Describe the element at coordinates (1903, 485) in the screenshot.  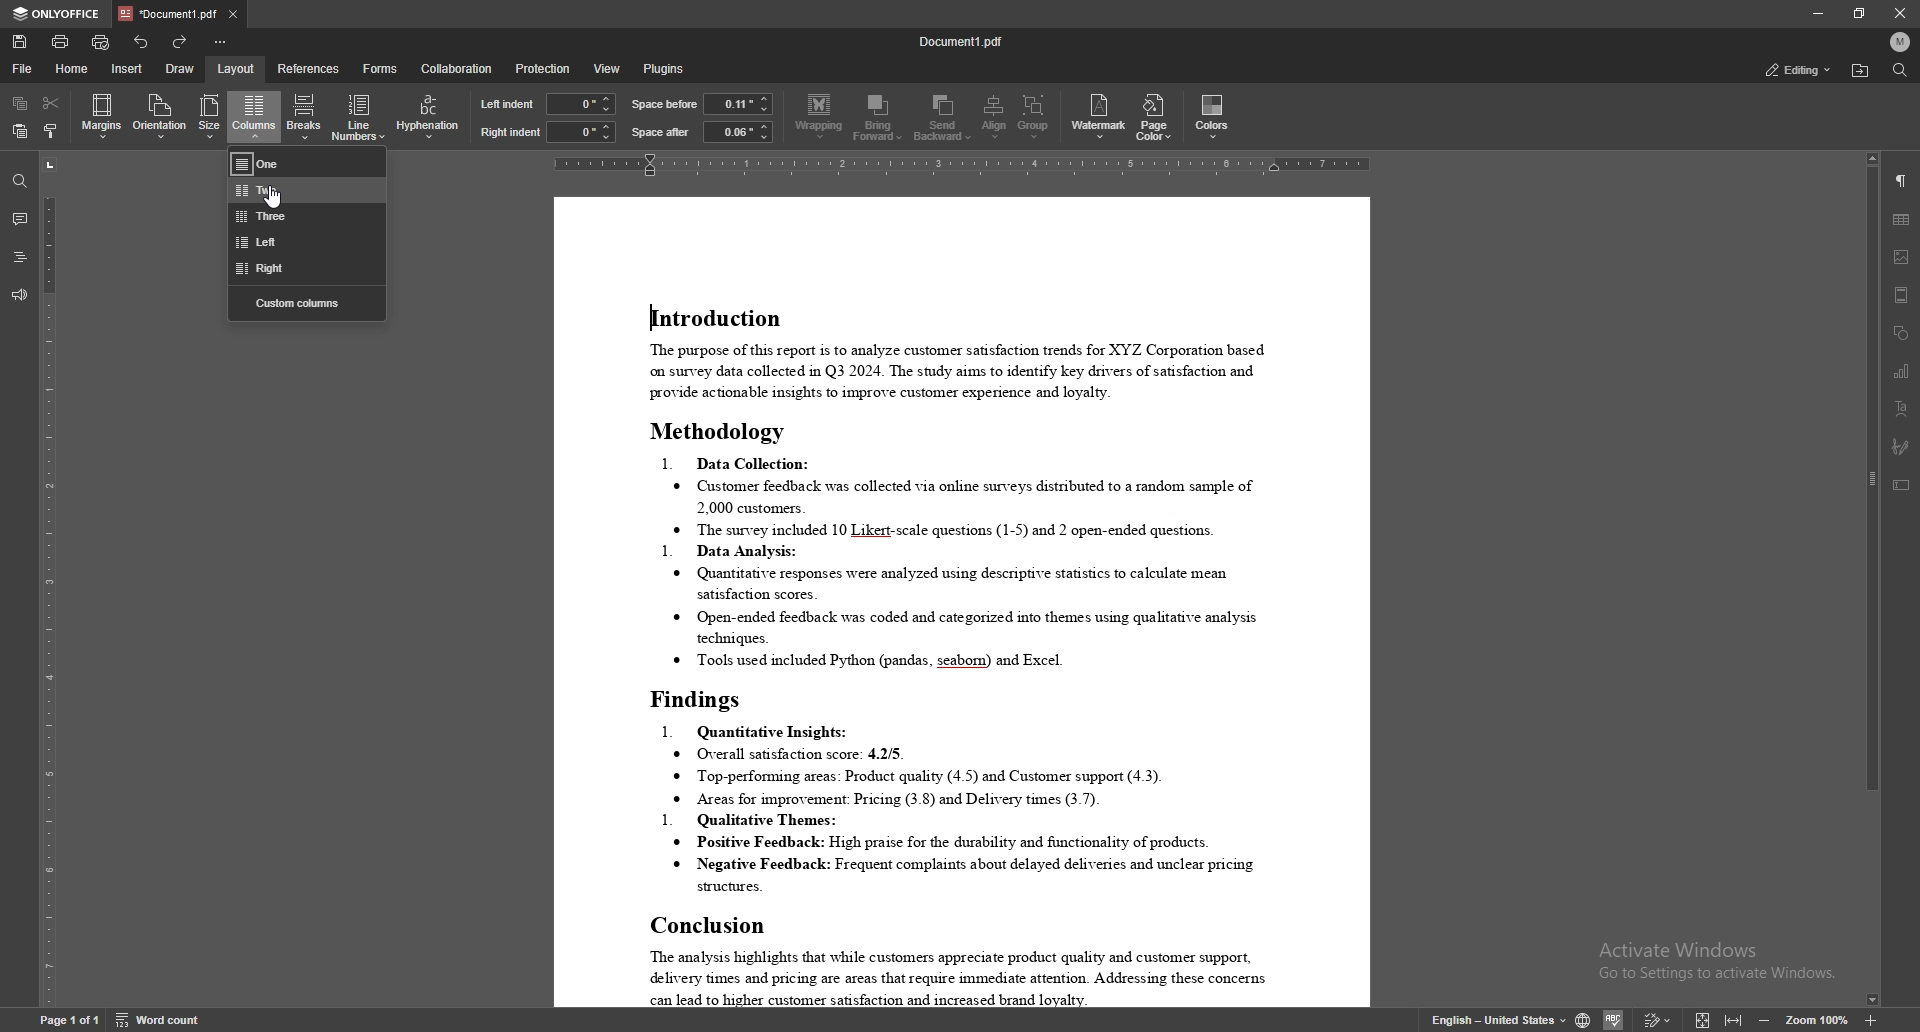
I see `text box` at that location.